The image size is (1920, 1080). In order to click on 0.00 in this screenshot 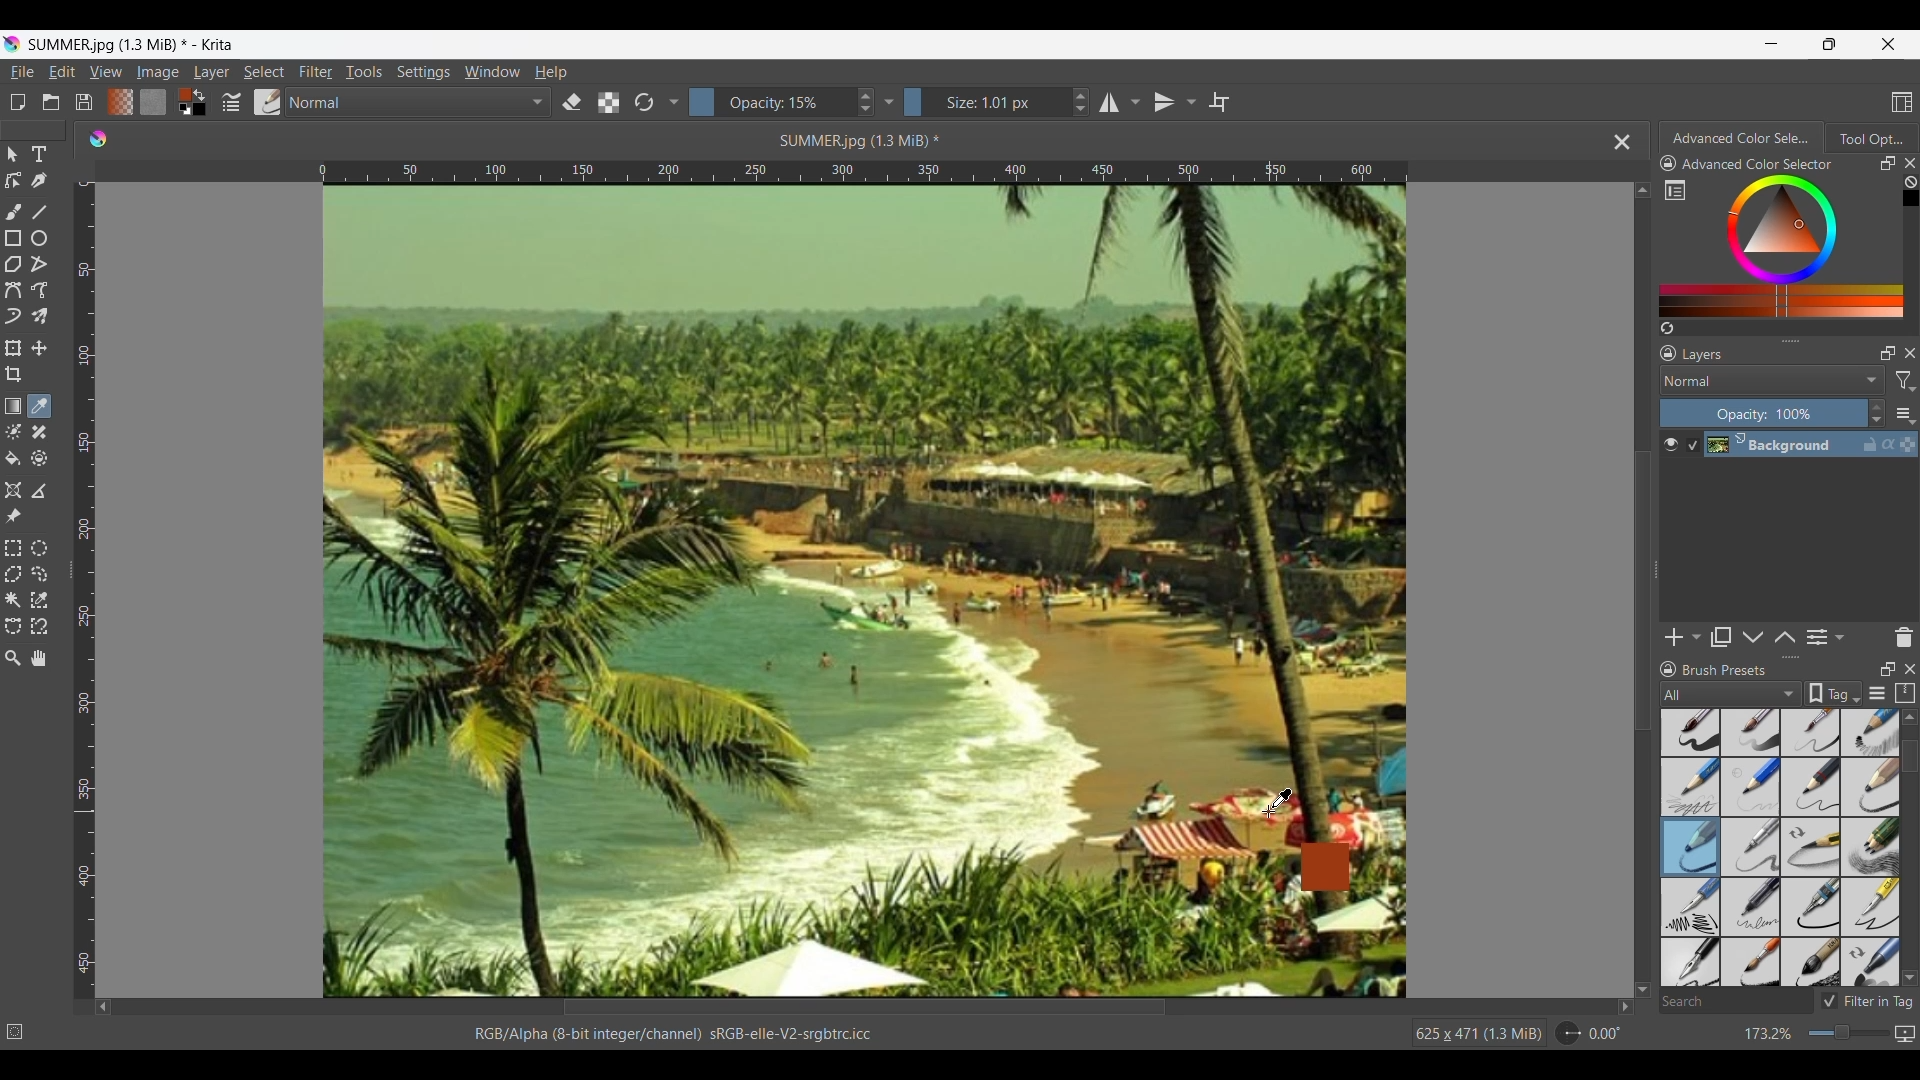, I will do `click(1605, 1034)`.